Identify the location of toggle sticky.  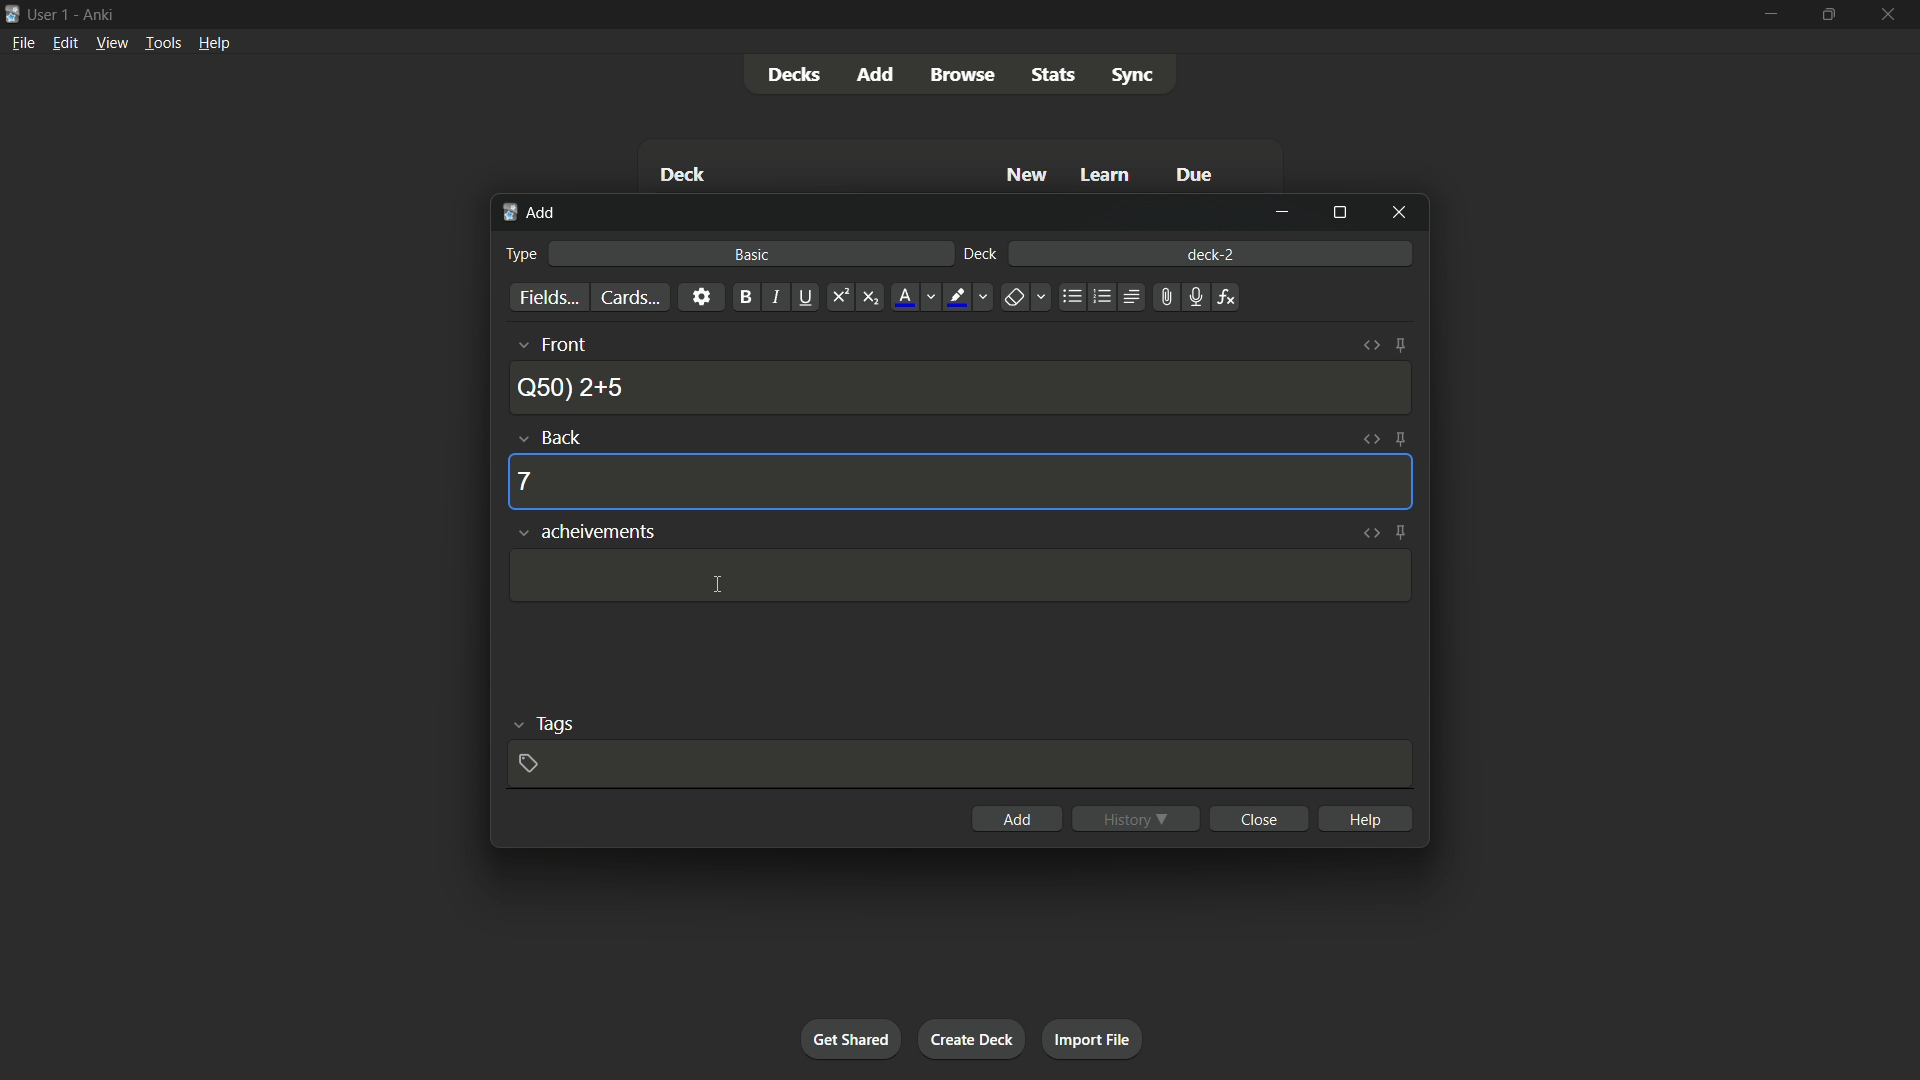
(1400, 347).